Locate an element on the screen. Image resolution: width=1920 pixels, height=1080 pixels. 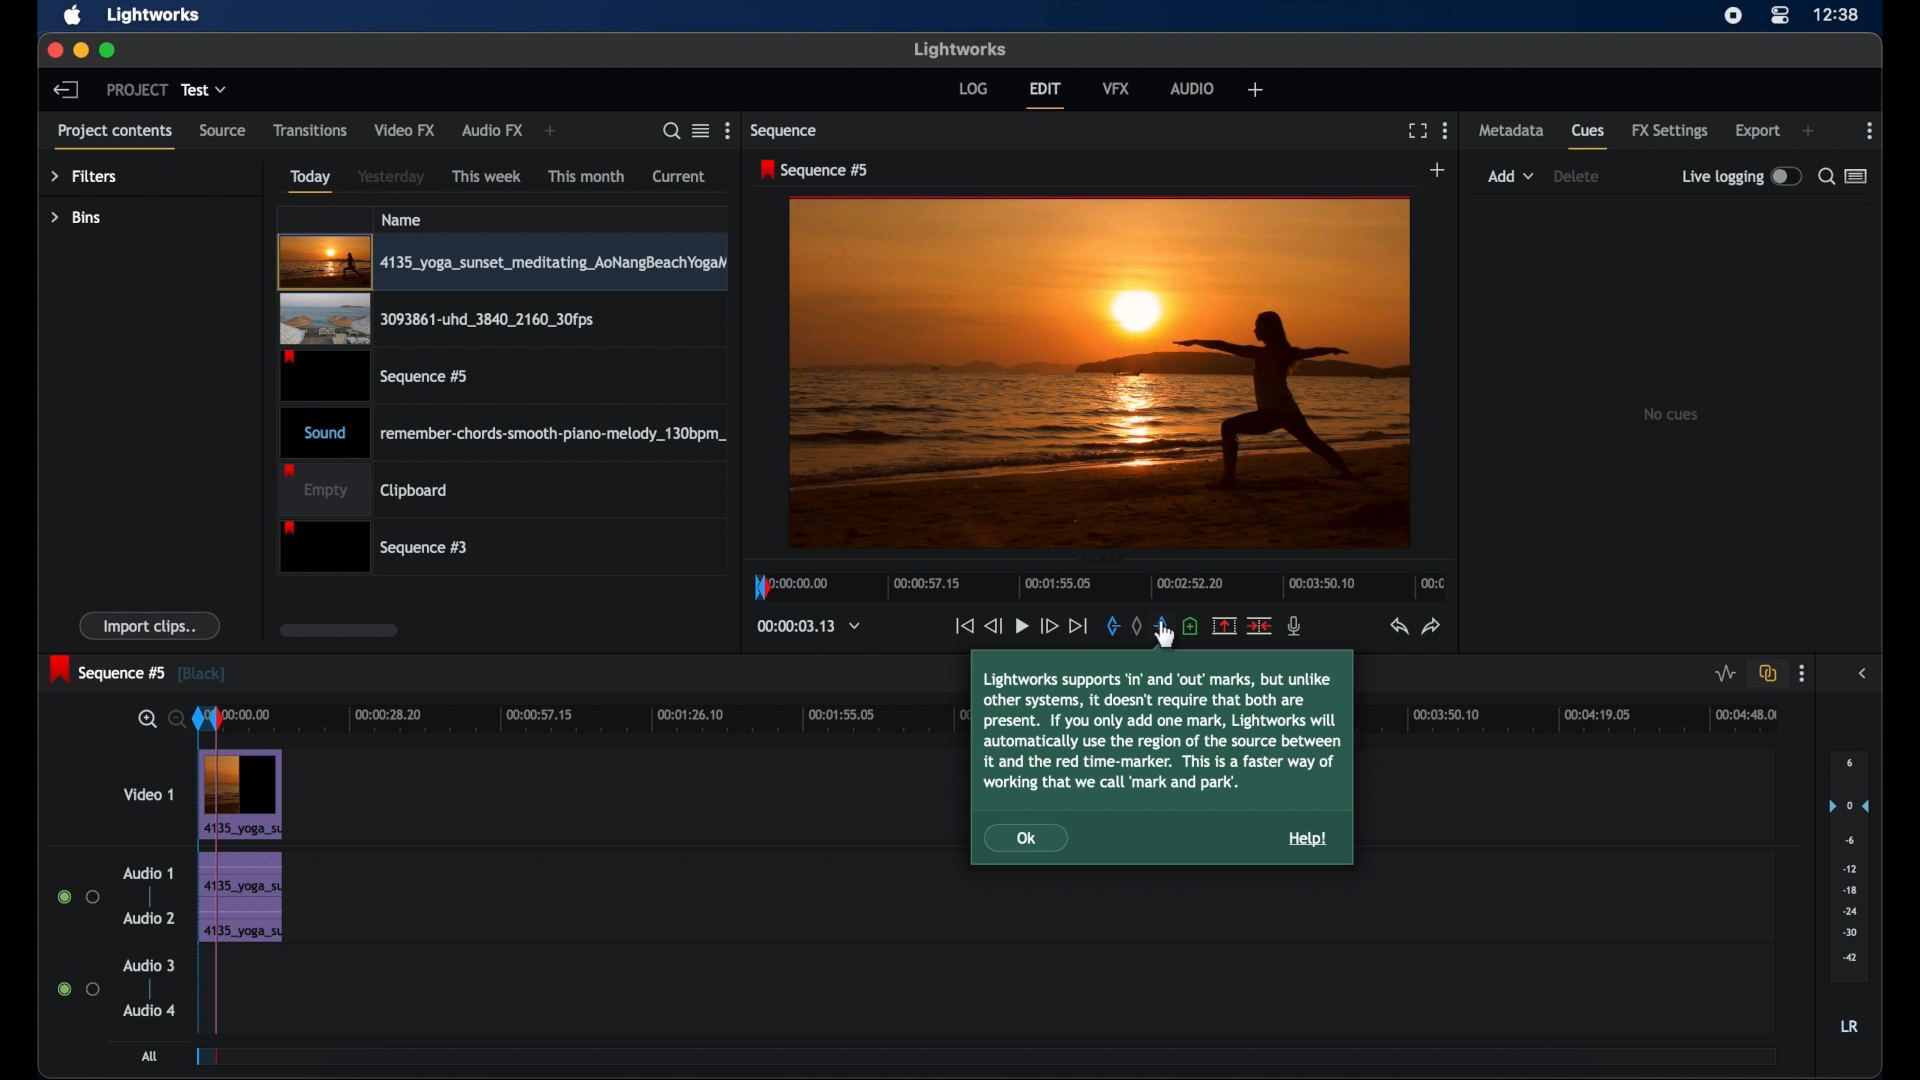
import clips is located at coordinates (149, 626).